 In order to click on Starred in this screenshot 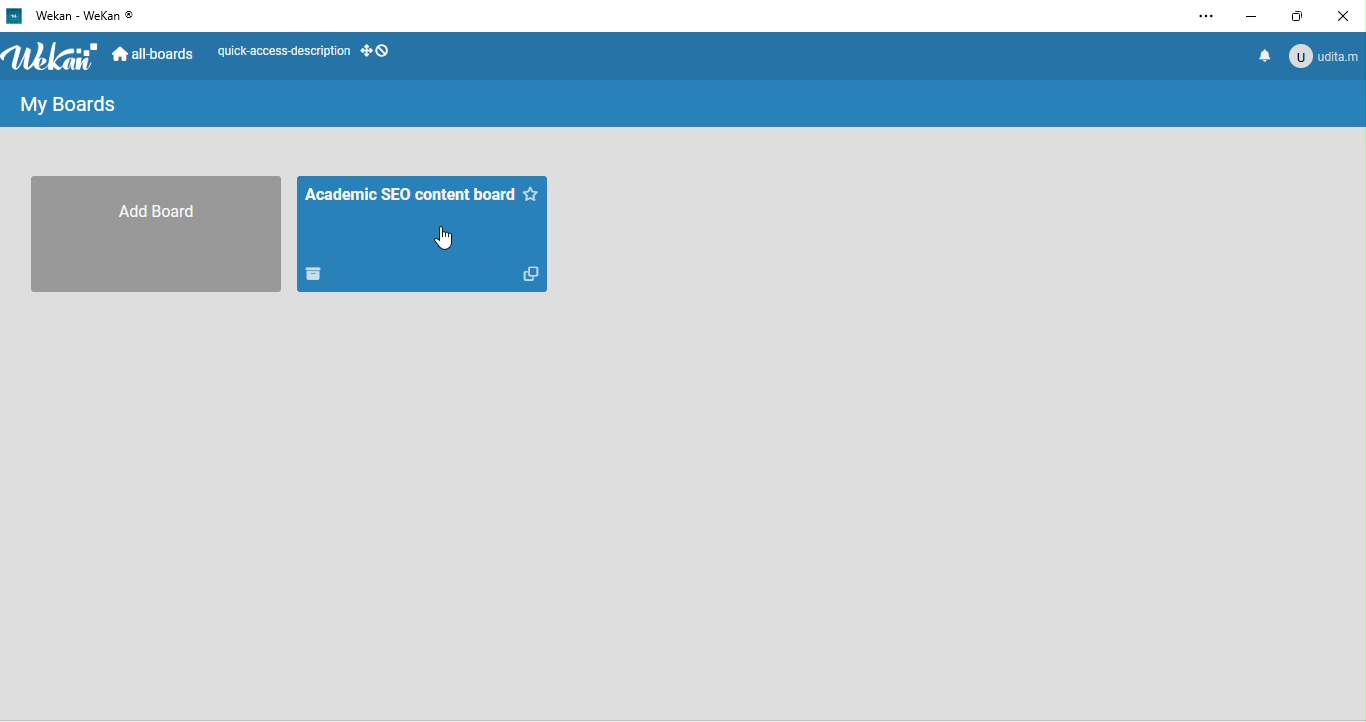, I will do `click(530, 193)`.